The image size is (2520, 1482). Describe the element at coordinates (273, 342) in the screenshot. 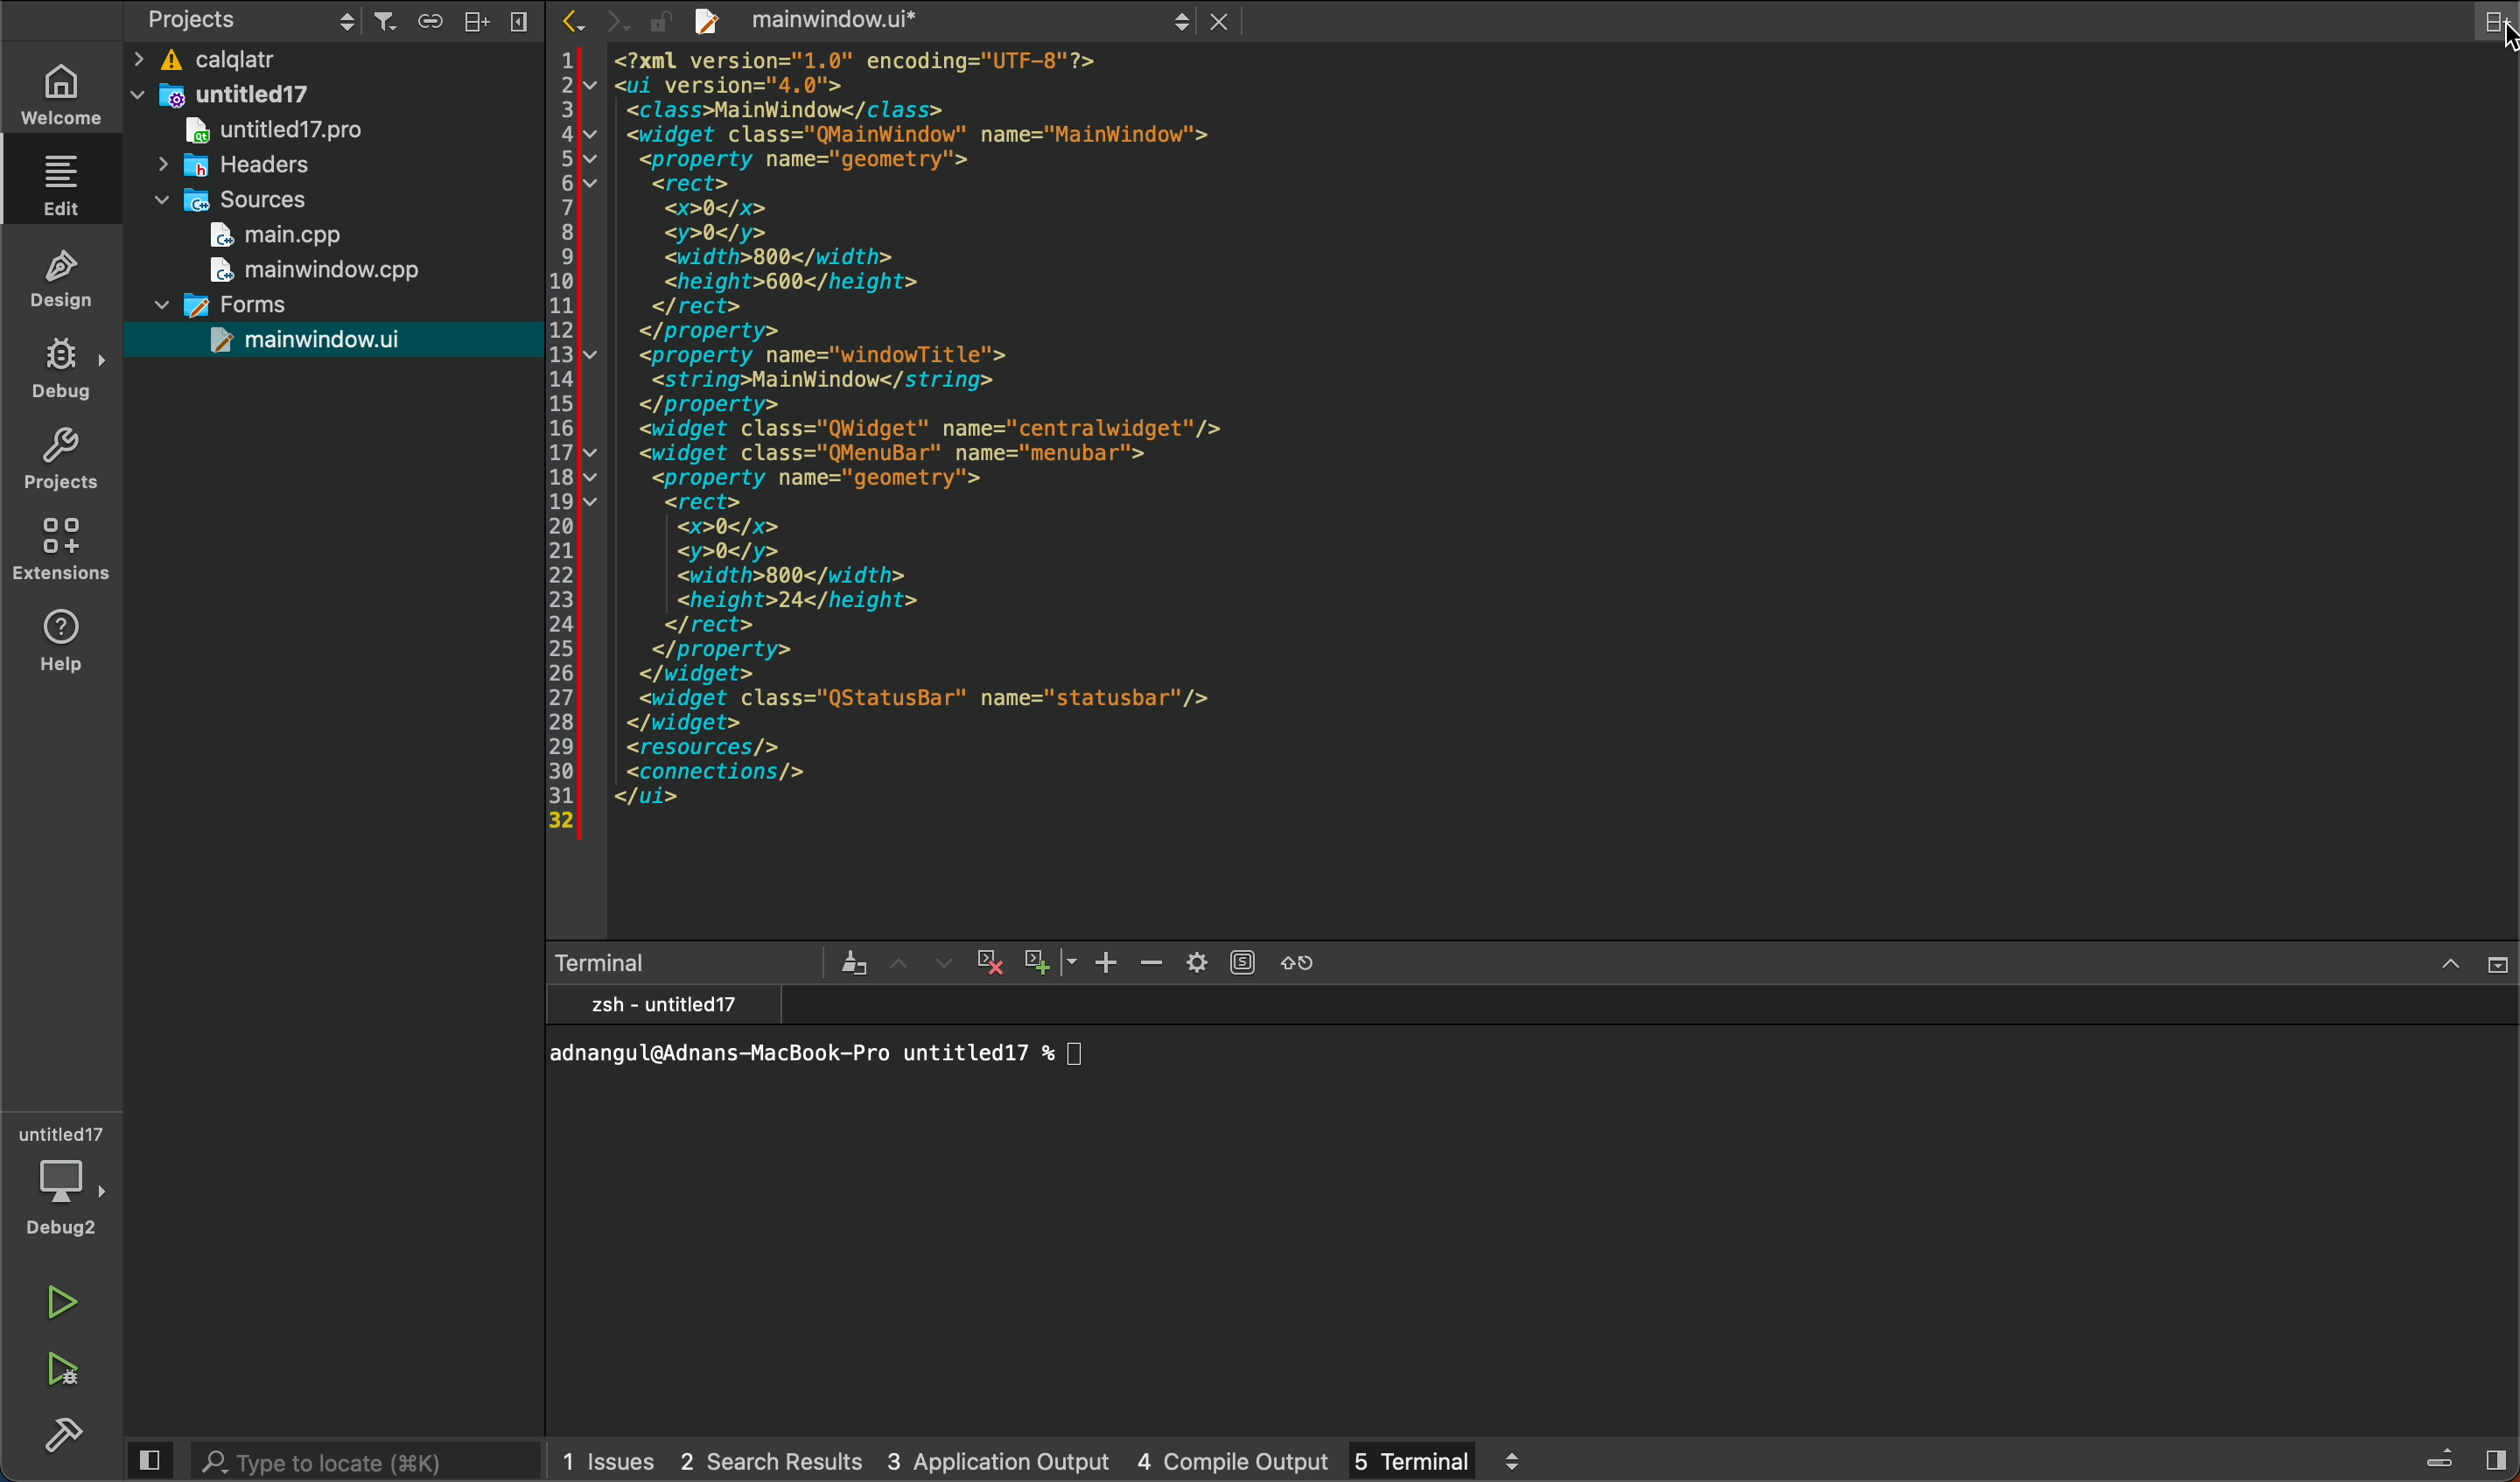

I see `main window` at that location.